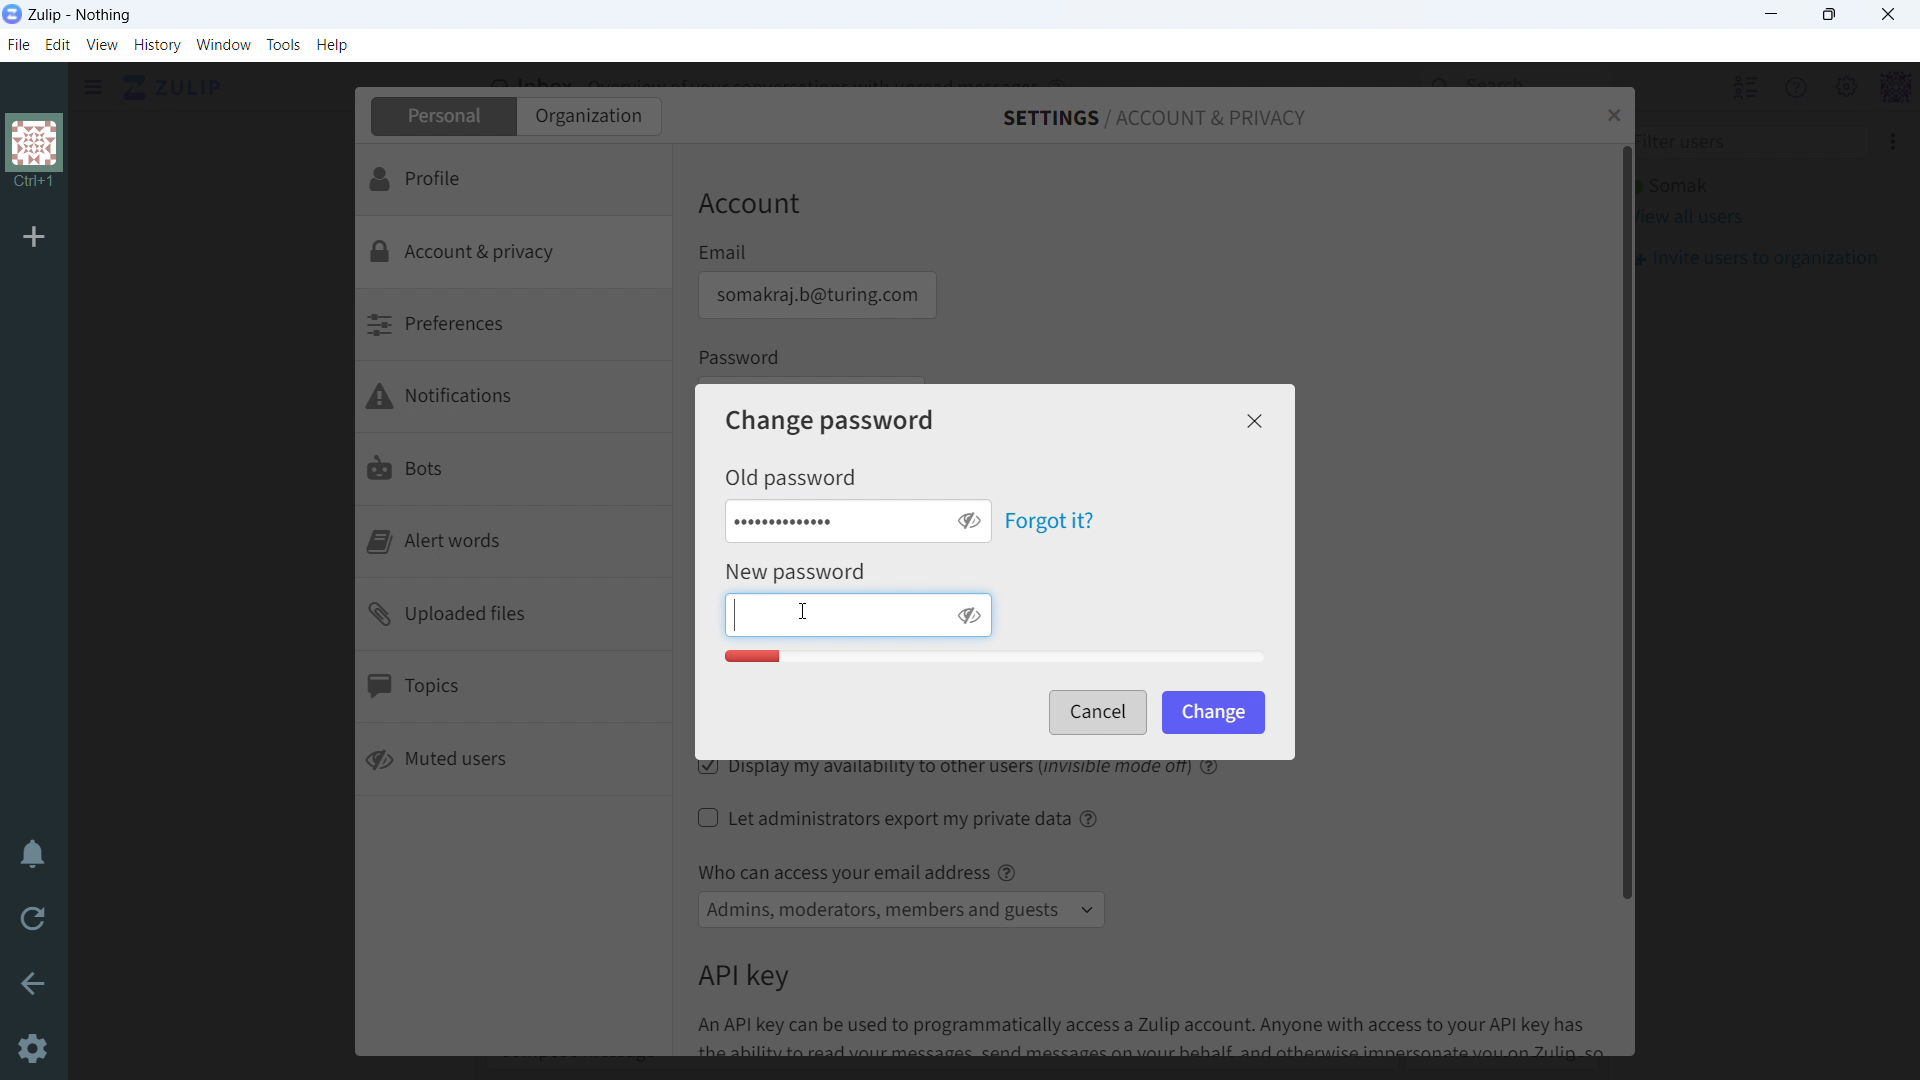 Image resolution: width=1920 pixels, height=1080 pixels. I want to click on close, so click(1888, 14).